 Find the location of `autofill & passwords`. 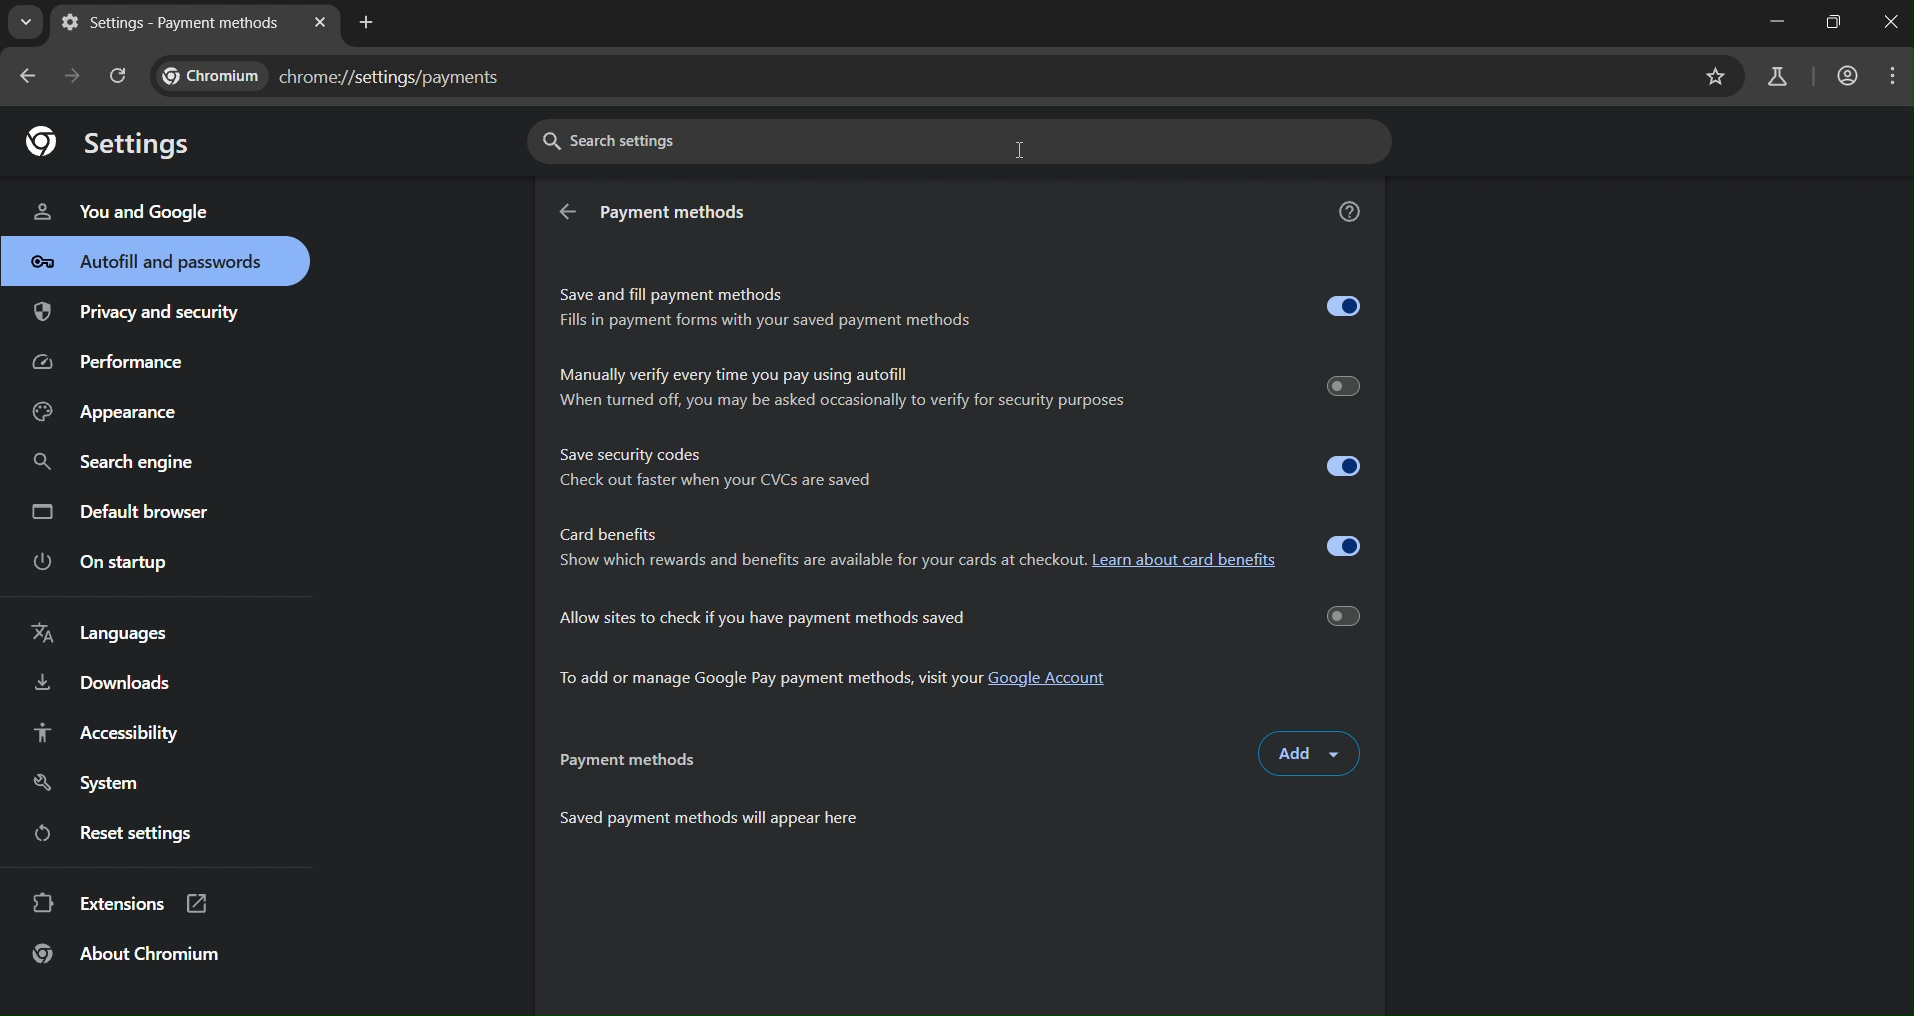

autofill & passwords is located at coordinates (144, 262).